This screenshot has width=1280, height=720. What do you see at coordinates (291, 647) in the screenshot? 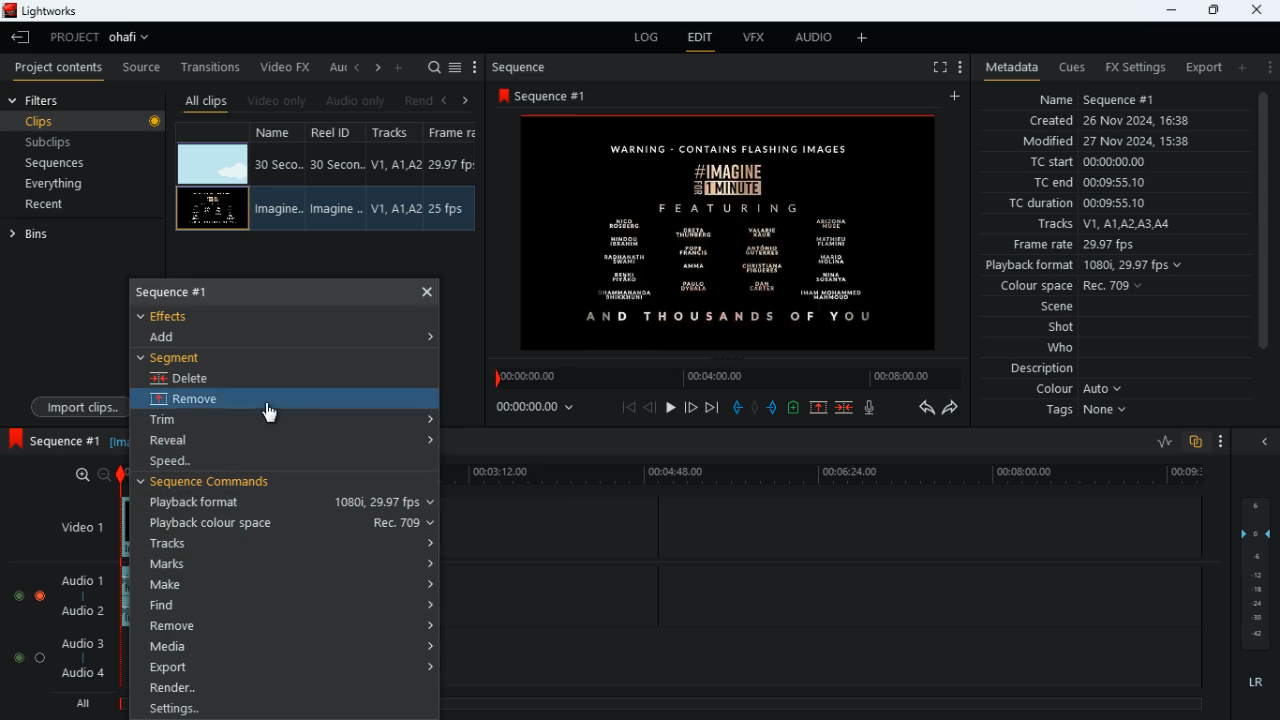
I see `media` at bounding box center [291, 647].